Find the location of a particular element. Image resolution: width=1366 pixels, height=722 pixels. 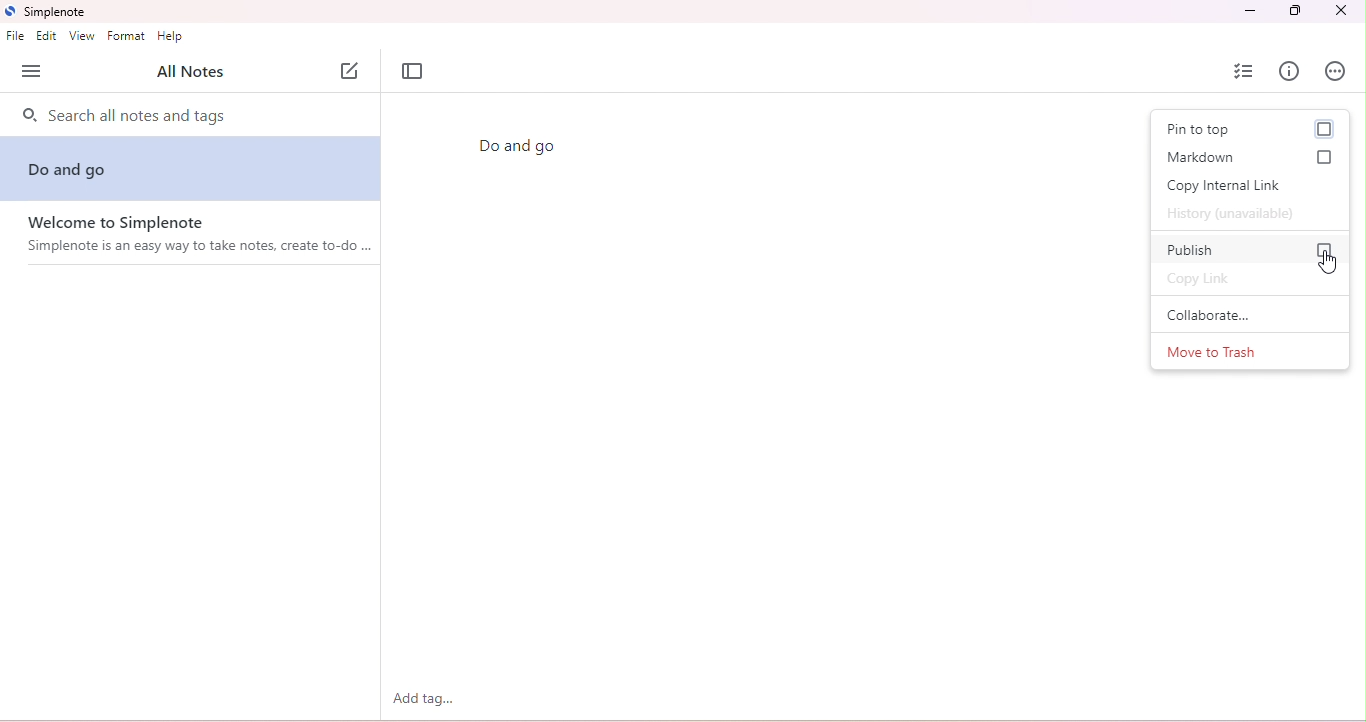

history  is located at coordinates (1232, 215).